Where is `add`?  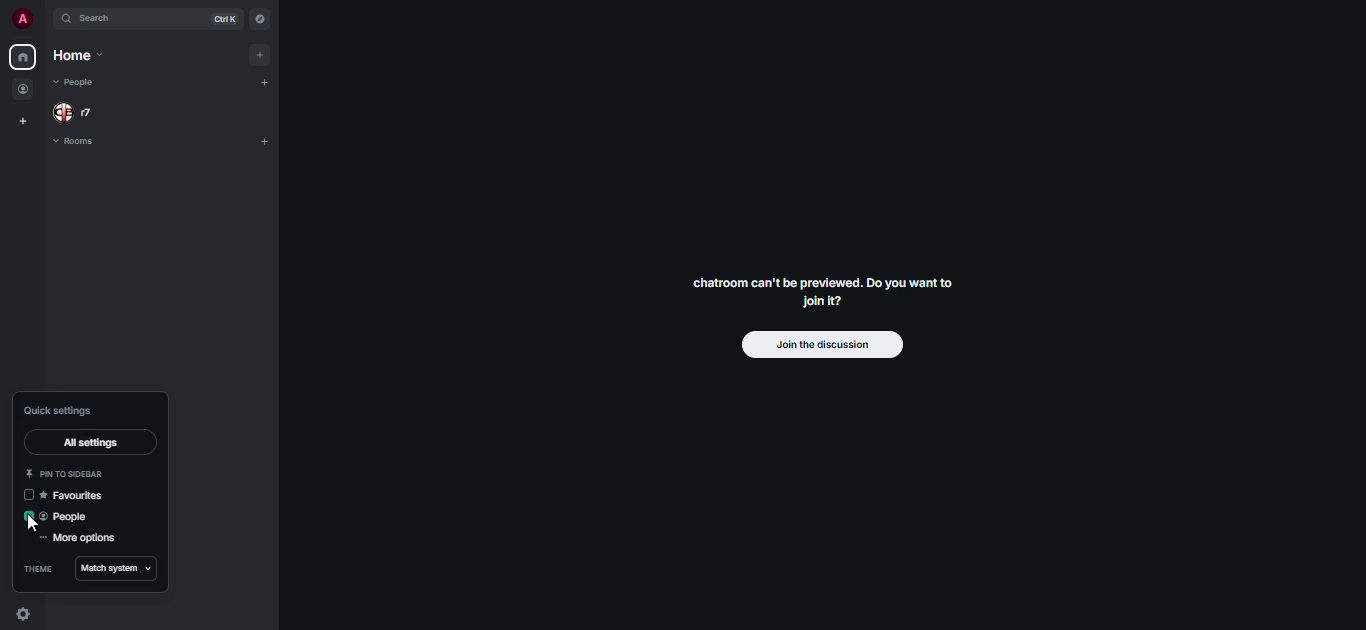
add is located at coordinates (267, 83).